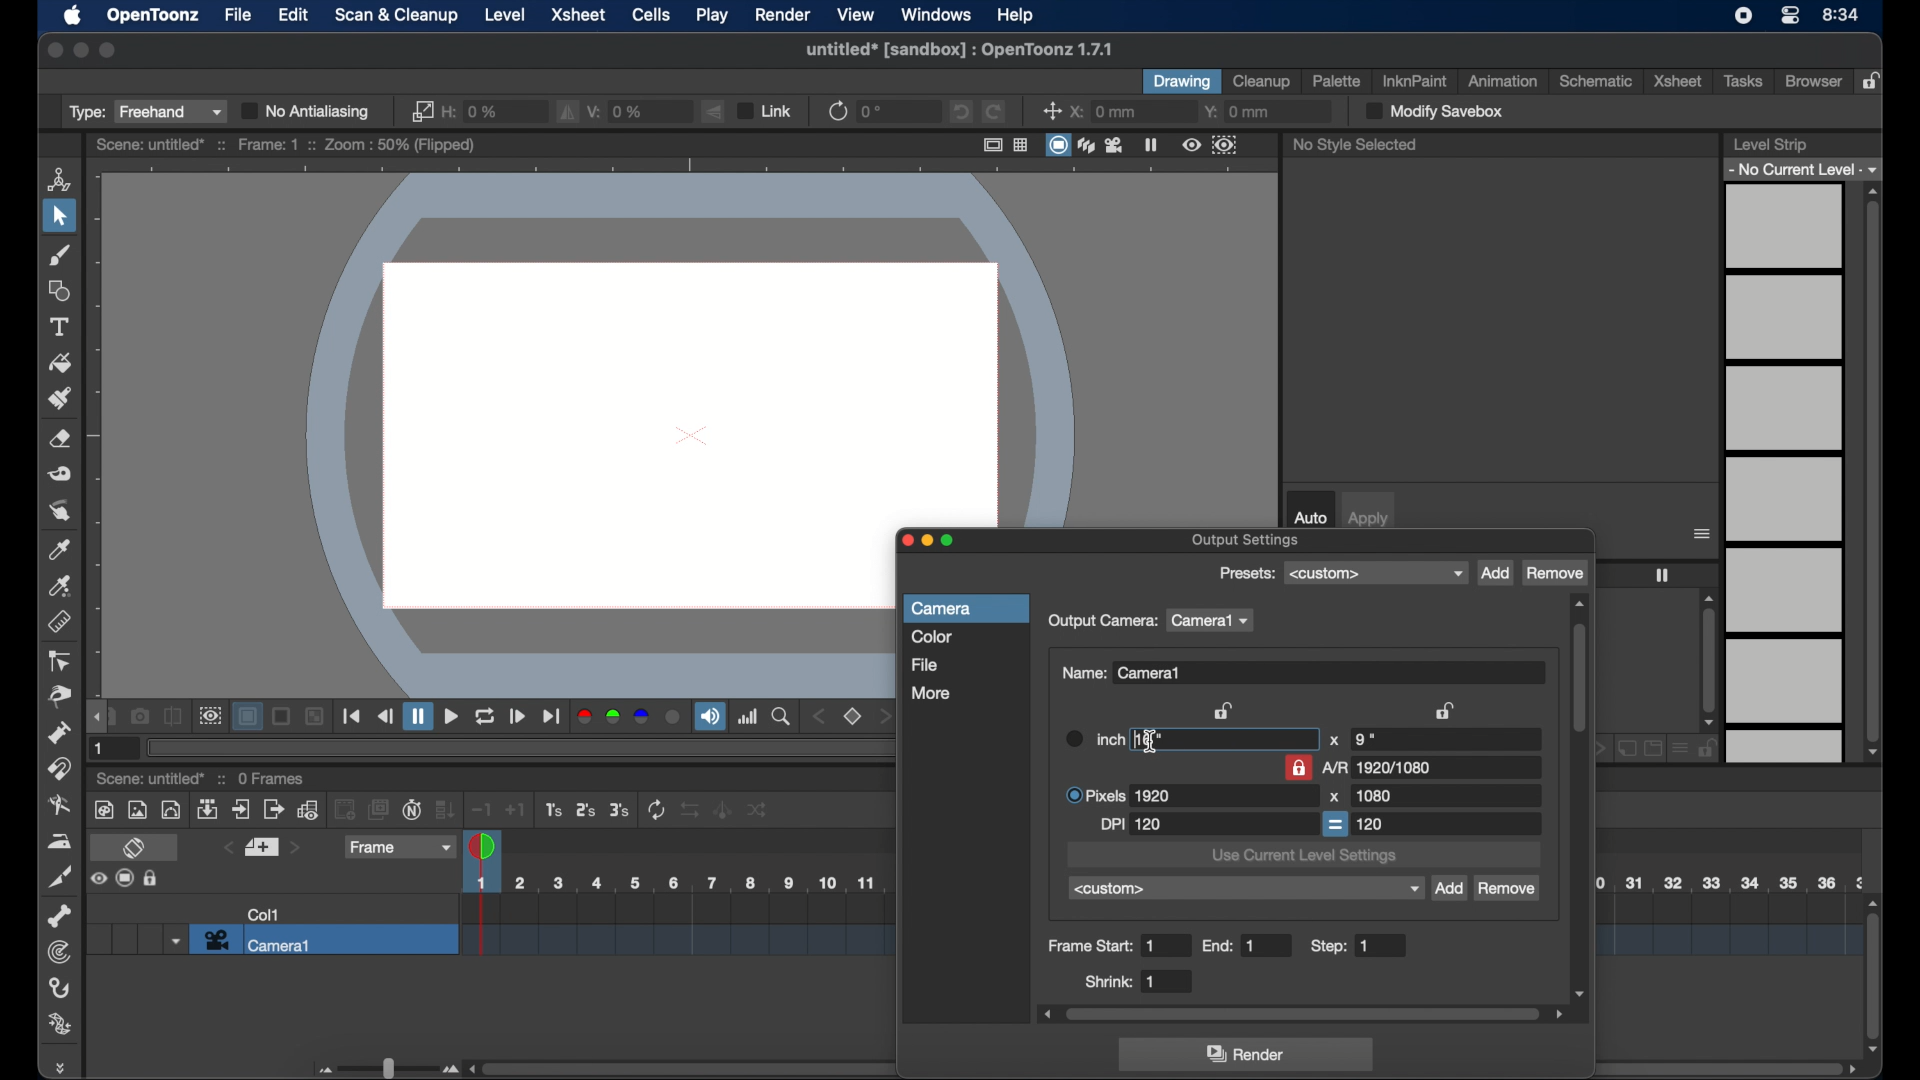 This screenshot has height=1080, width=1920. Describe the element at coordinates (710, 717) in the screenshot. I see `soundtrack` at that location.